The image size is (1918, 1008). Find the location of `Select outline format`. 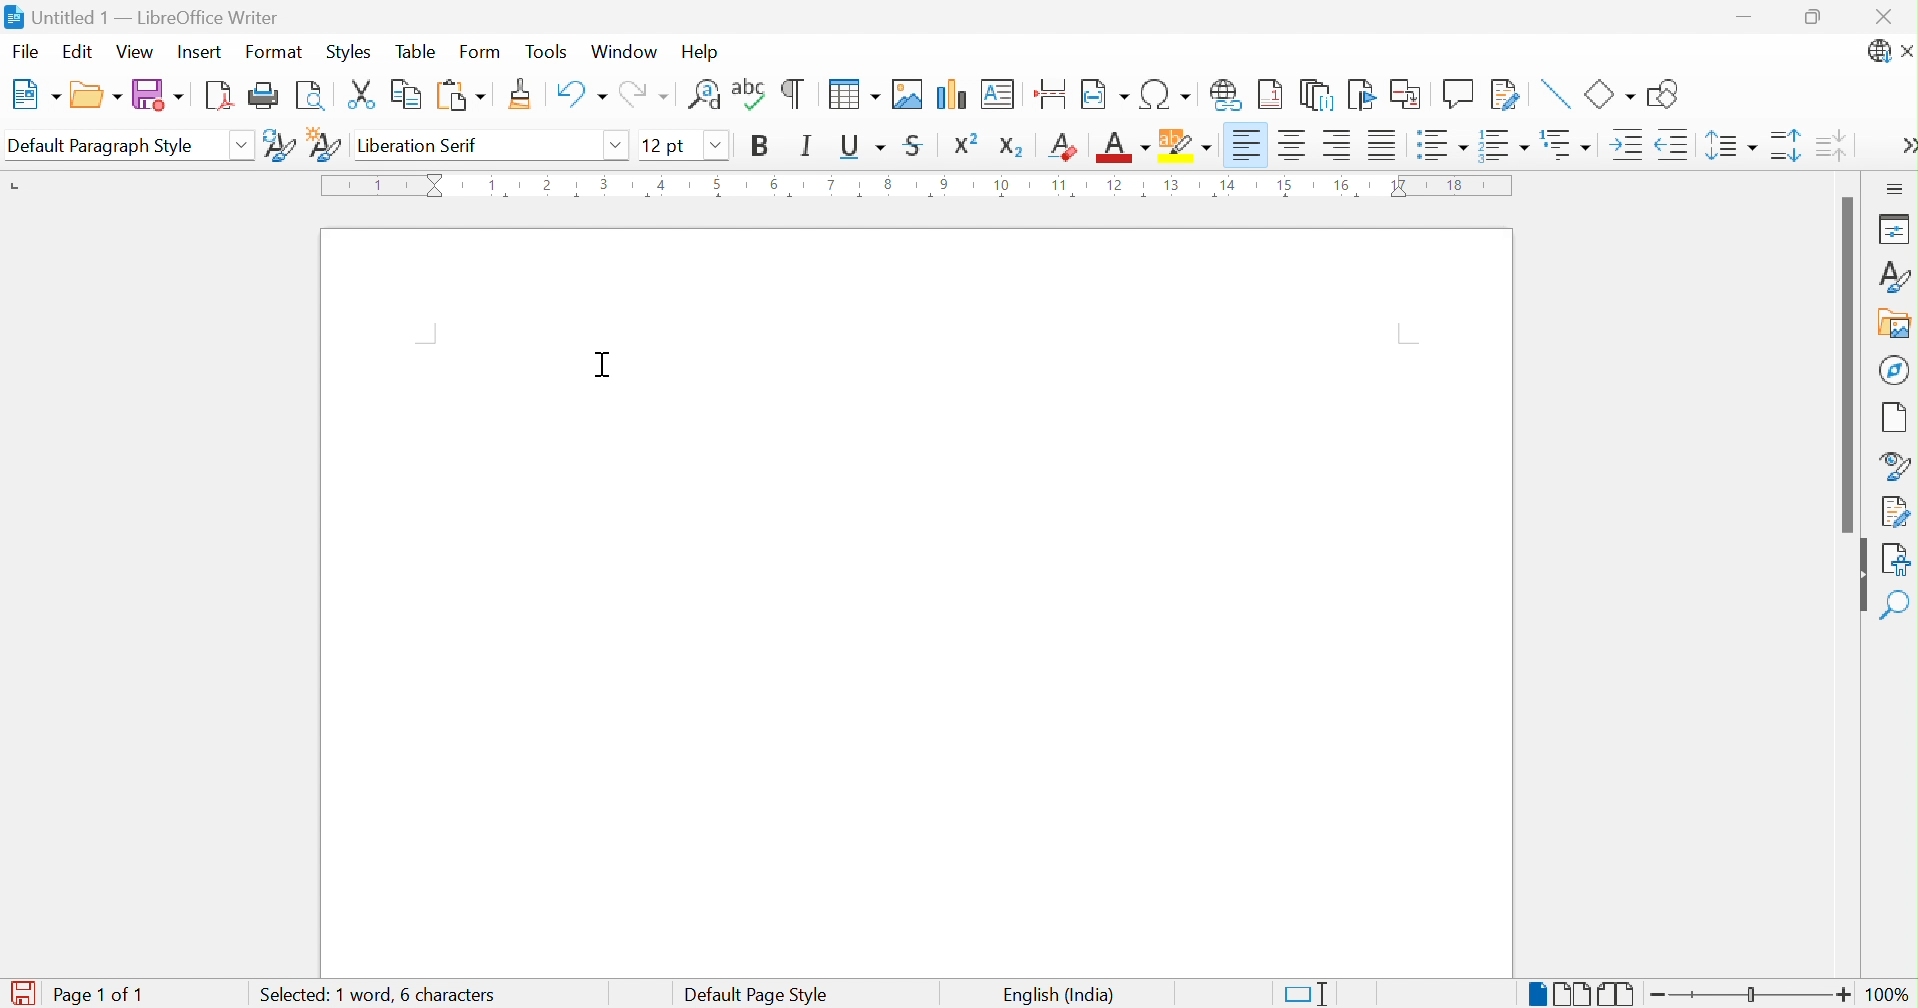

Select outline format is located at coordinates (1568, 146).